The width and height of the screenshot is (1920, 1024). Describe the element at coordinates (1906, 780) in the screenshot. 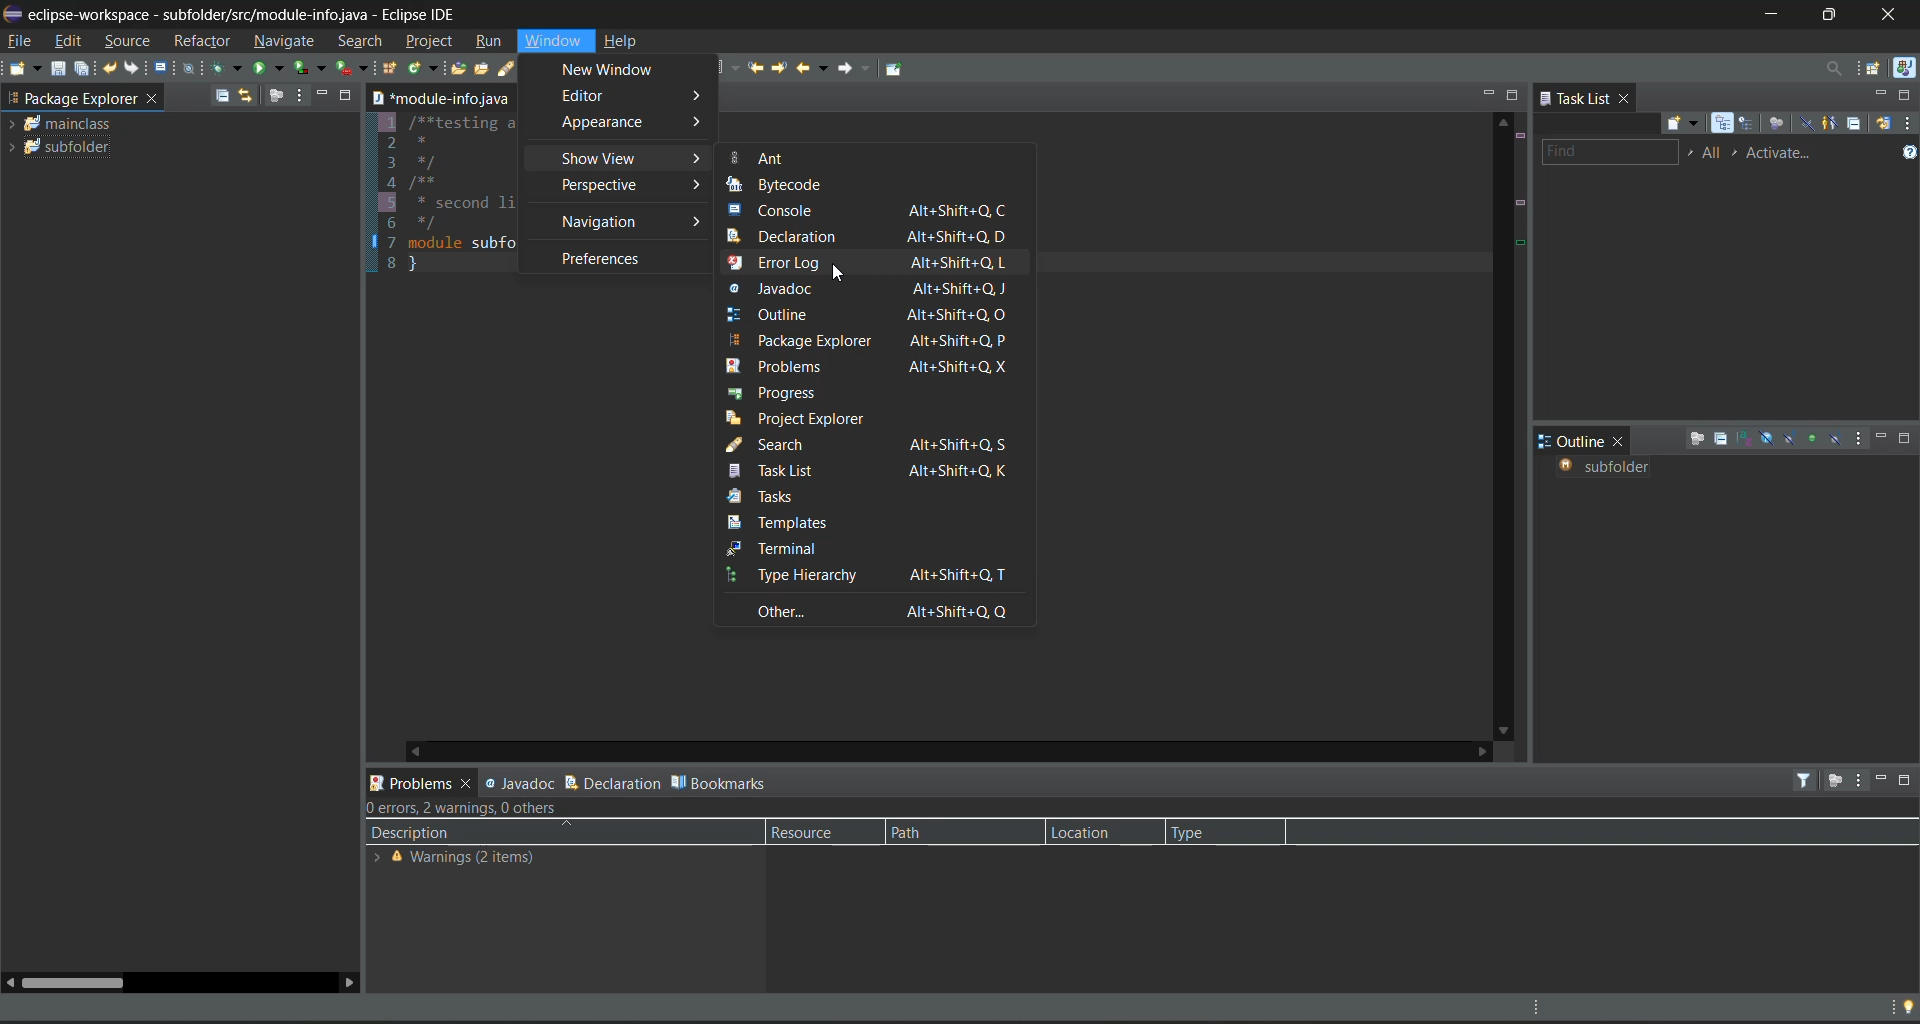

I see `maximize` at that location.